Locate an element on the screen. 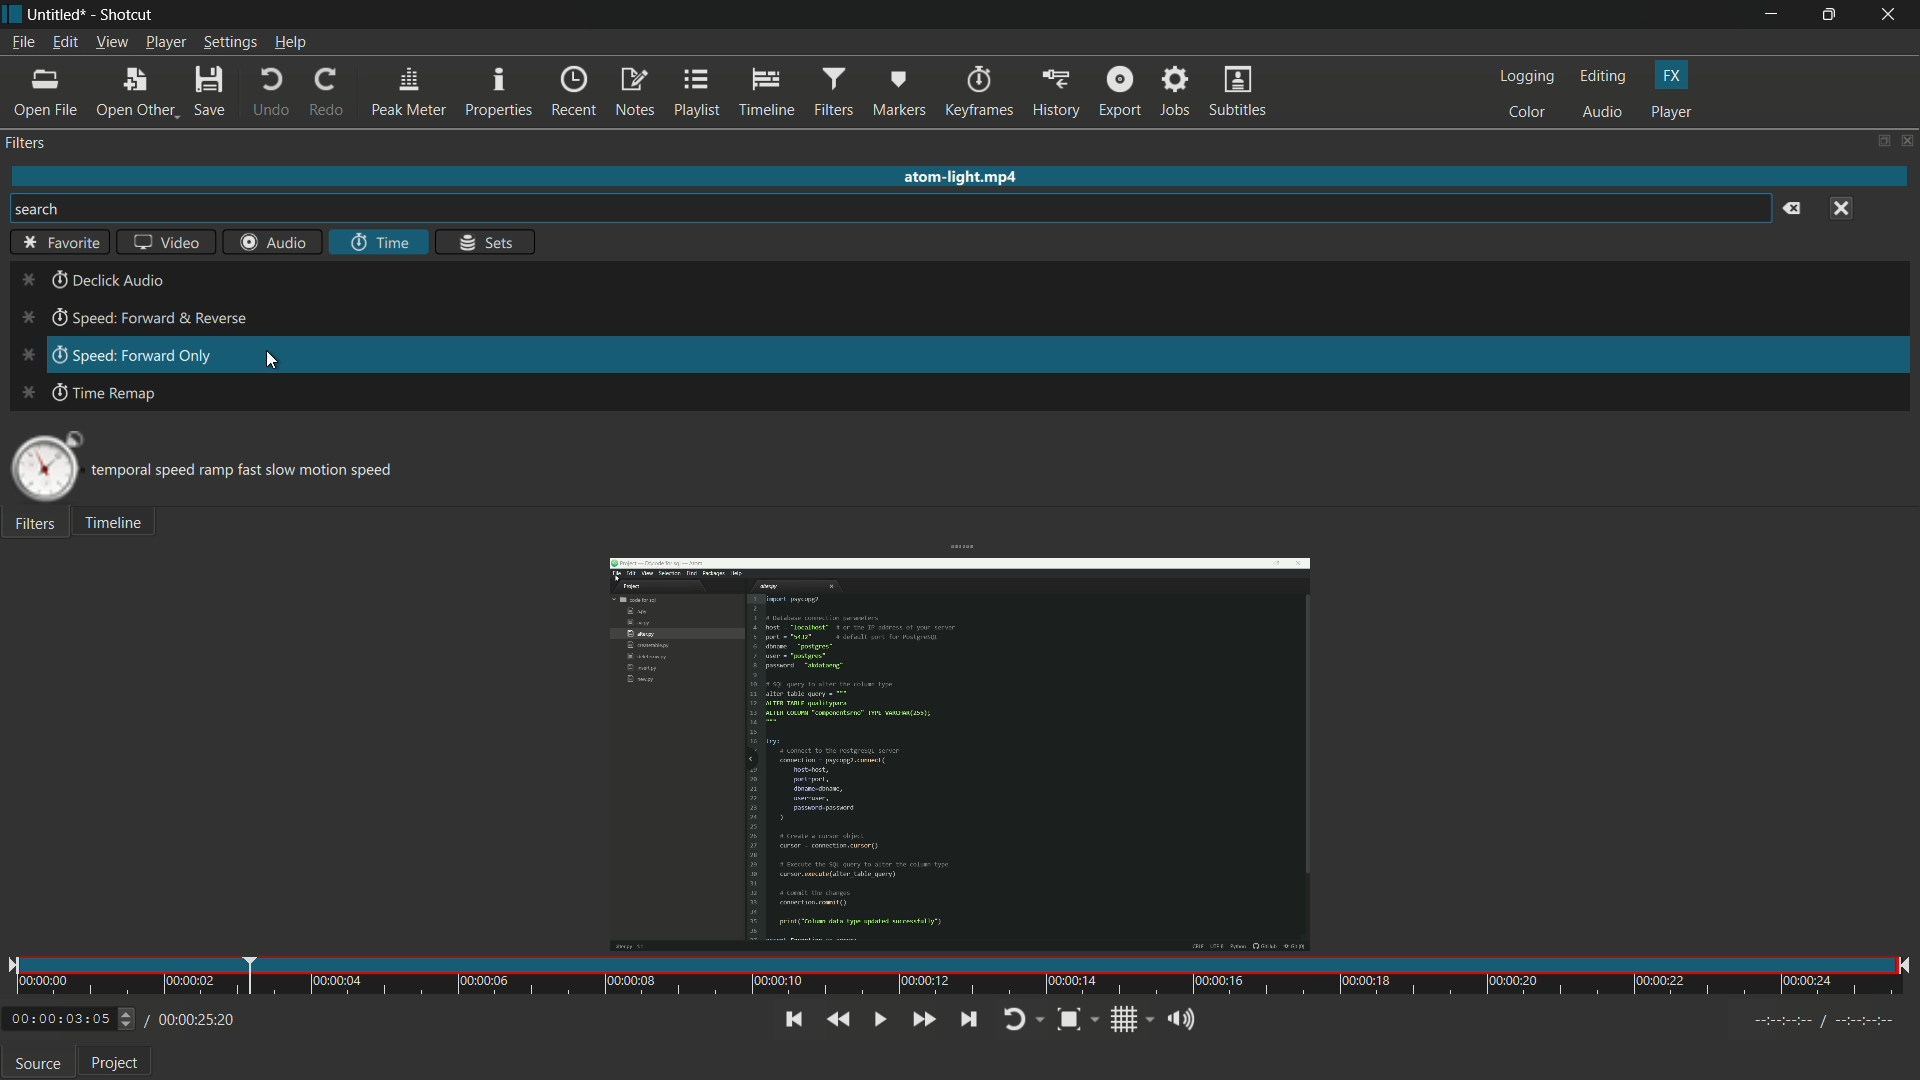 The height and width of the screenshot is (1080, 1920). filters is located at coordinates (833, 93).